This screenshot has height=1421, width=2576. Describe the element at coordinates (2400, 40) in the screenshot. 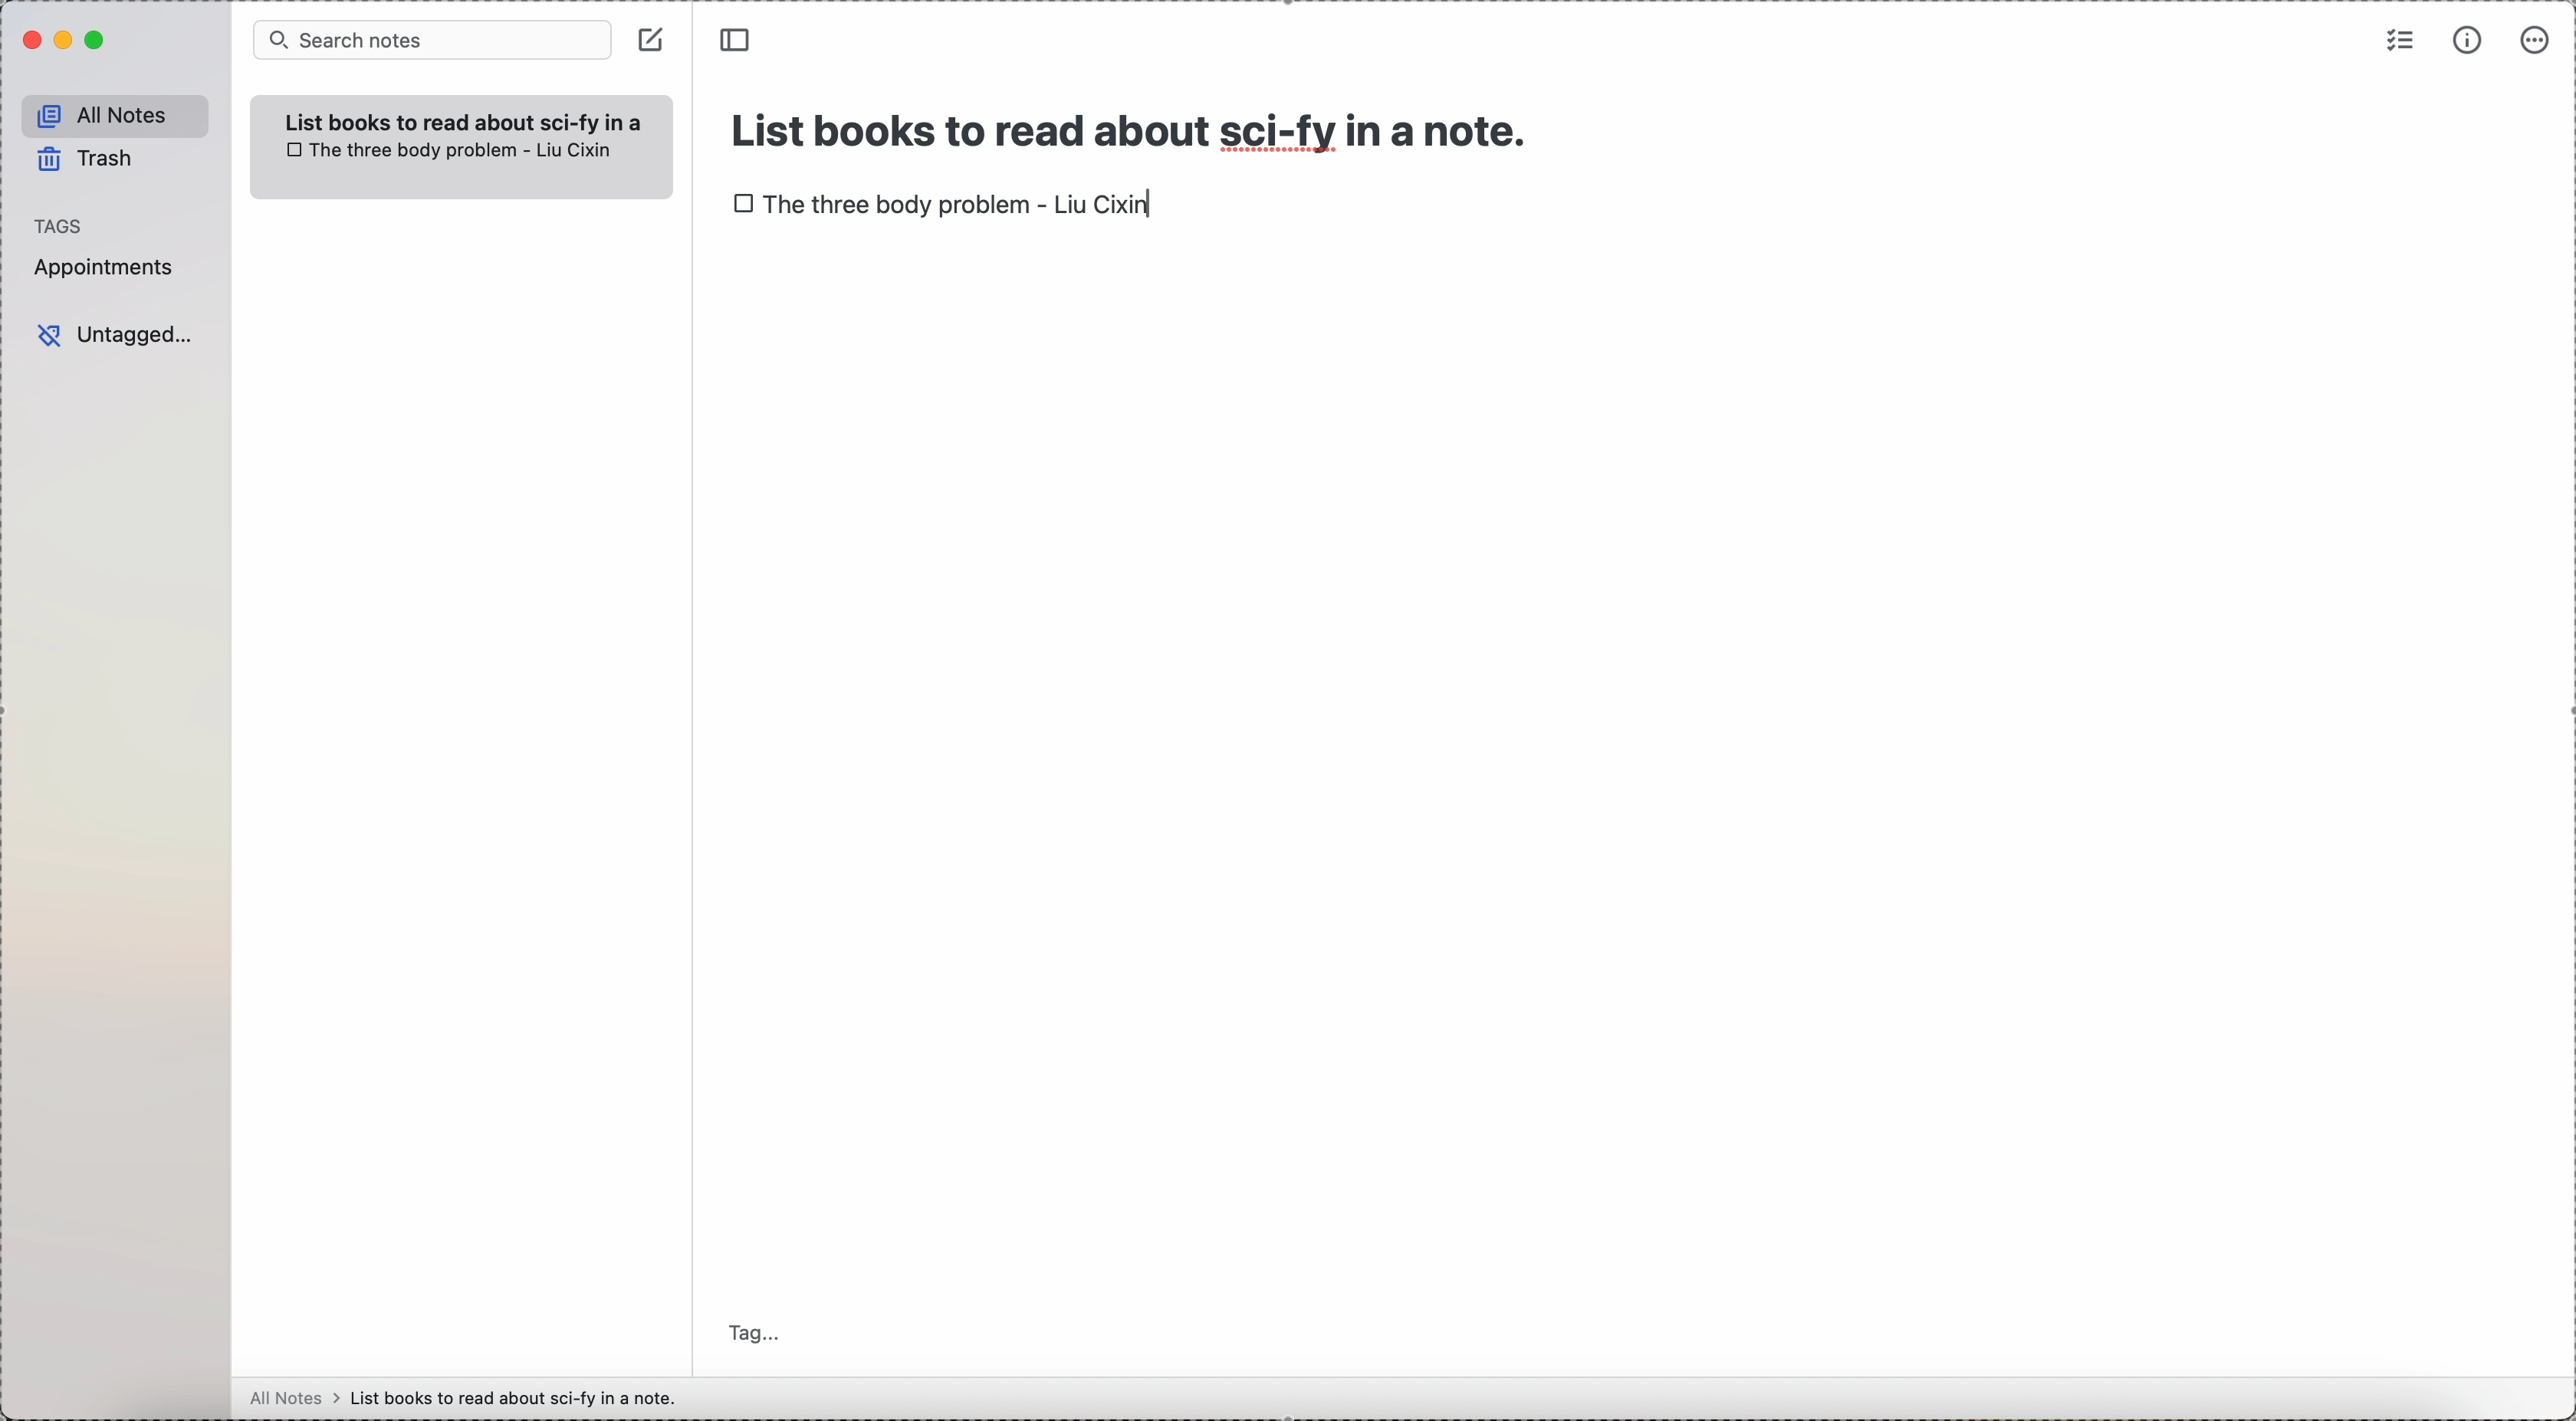

I see `check list` at that location.